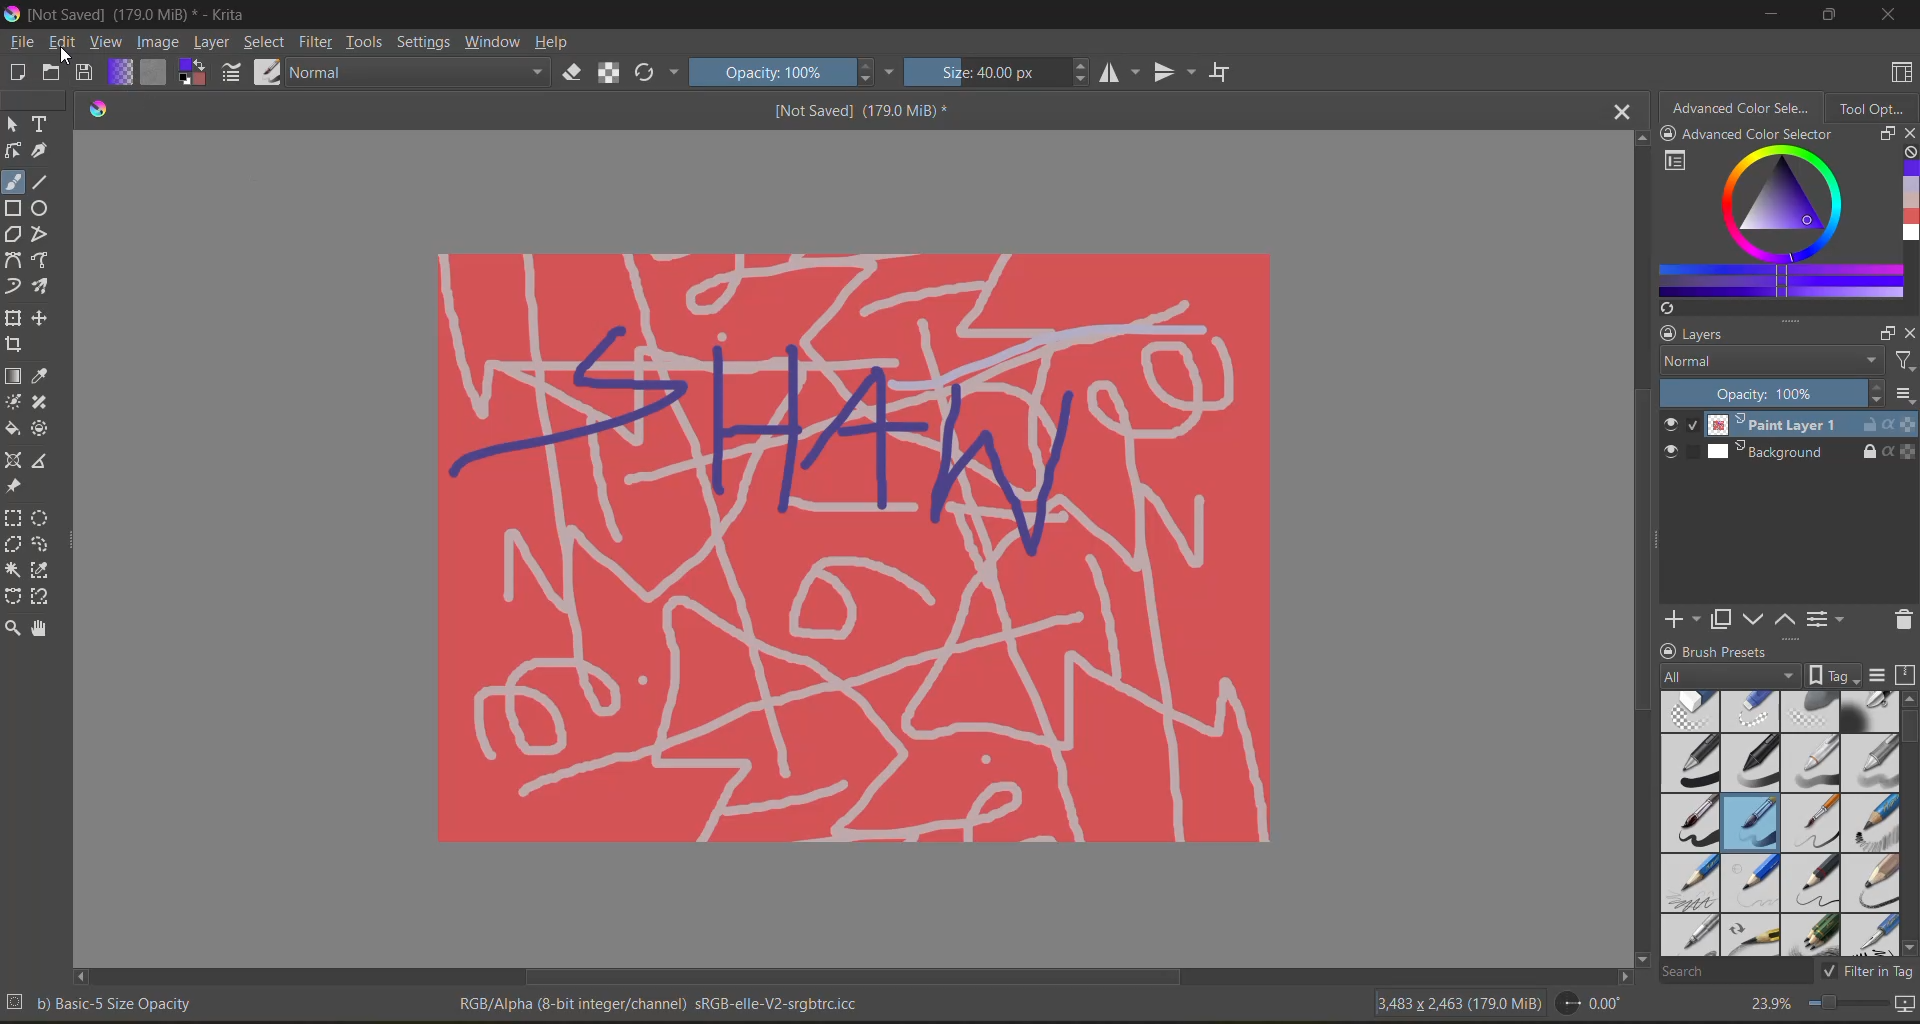  What do you see at coordinates (1621, 111) in the screenshot?
I see `close tab` at bounding box center [1621, 111].